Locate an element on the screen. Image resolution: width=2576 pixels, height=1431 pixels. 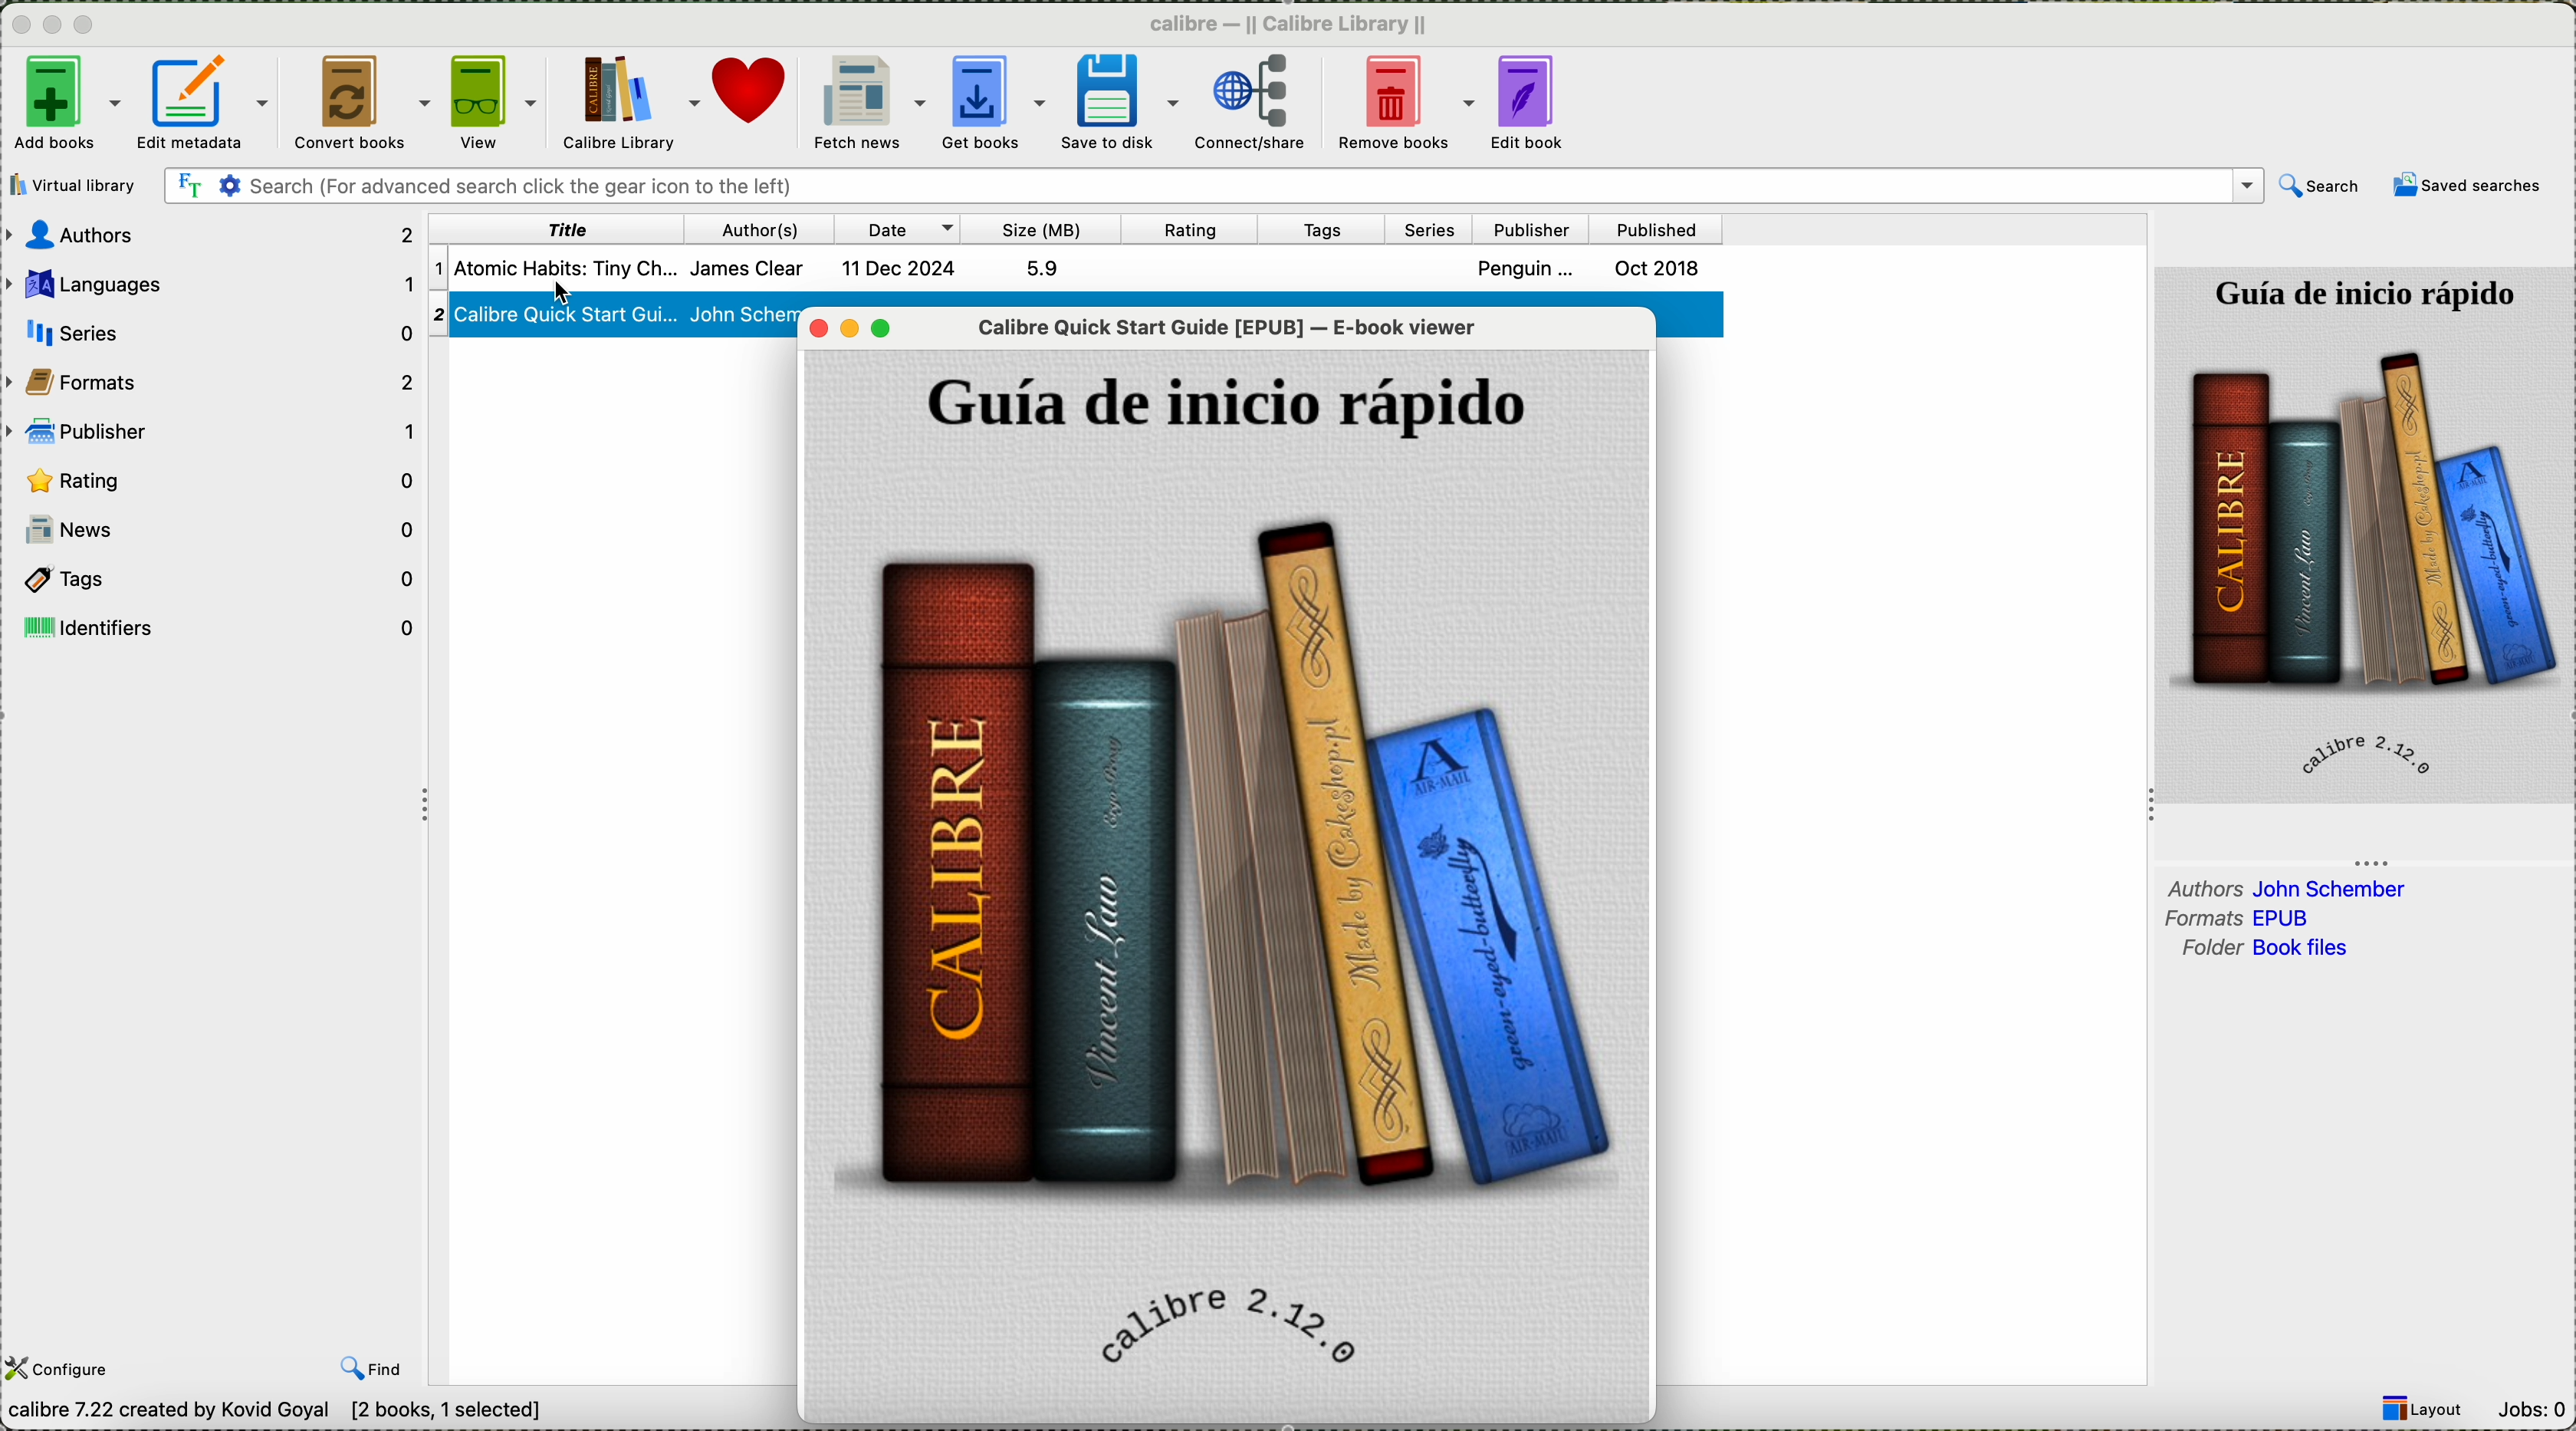
Calibre 7.22 created by Kavid Goyal [2 books, 1 selected] is located at coordinates (285, 1414).